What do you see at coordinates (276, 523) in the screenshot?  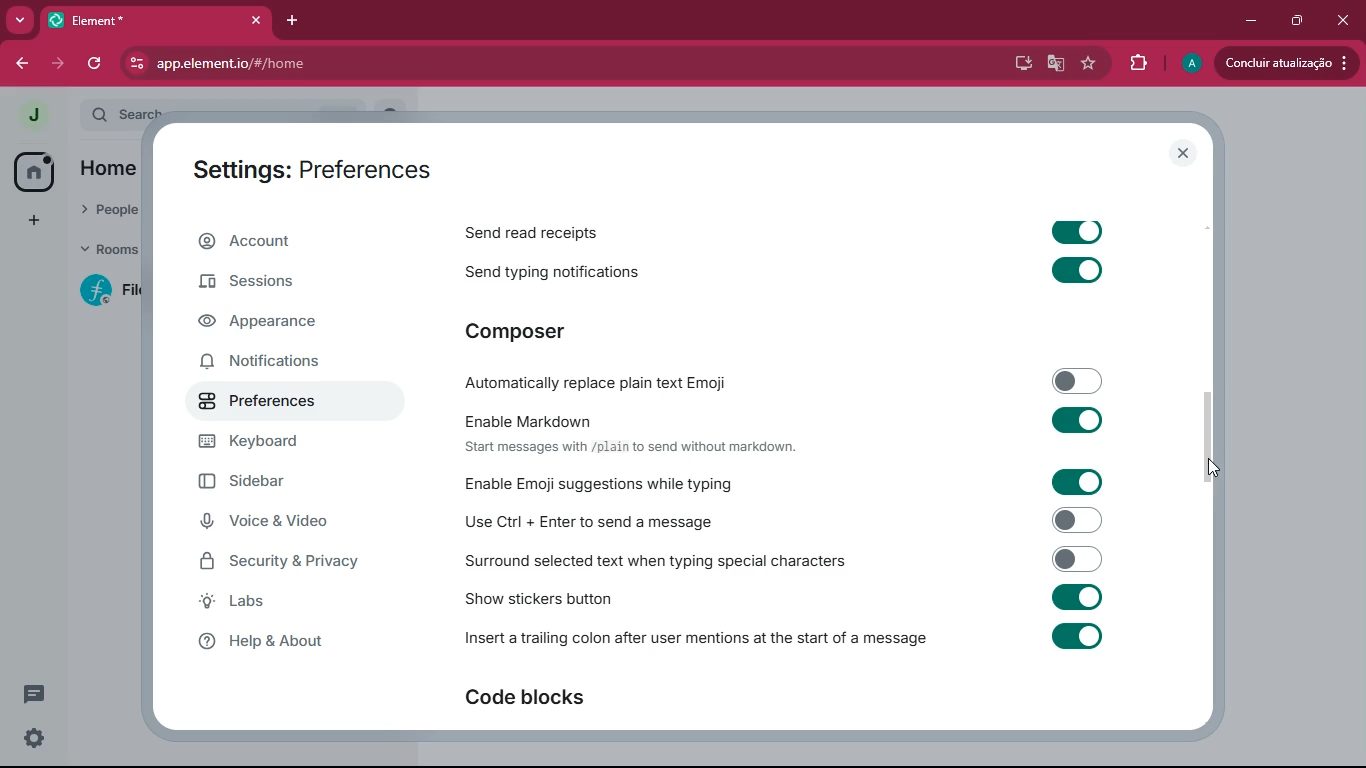 I see `voice & video` at bounding box center [276, 523].